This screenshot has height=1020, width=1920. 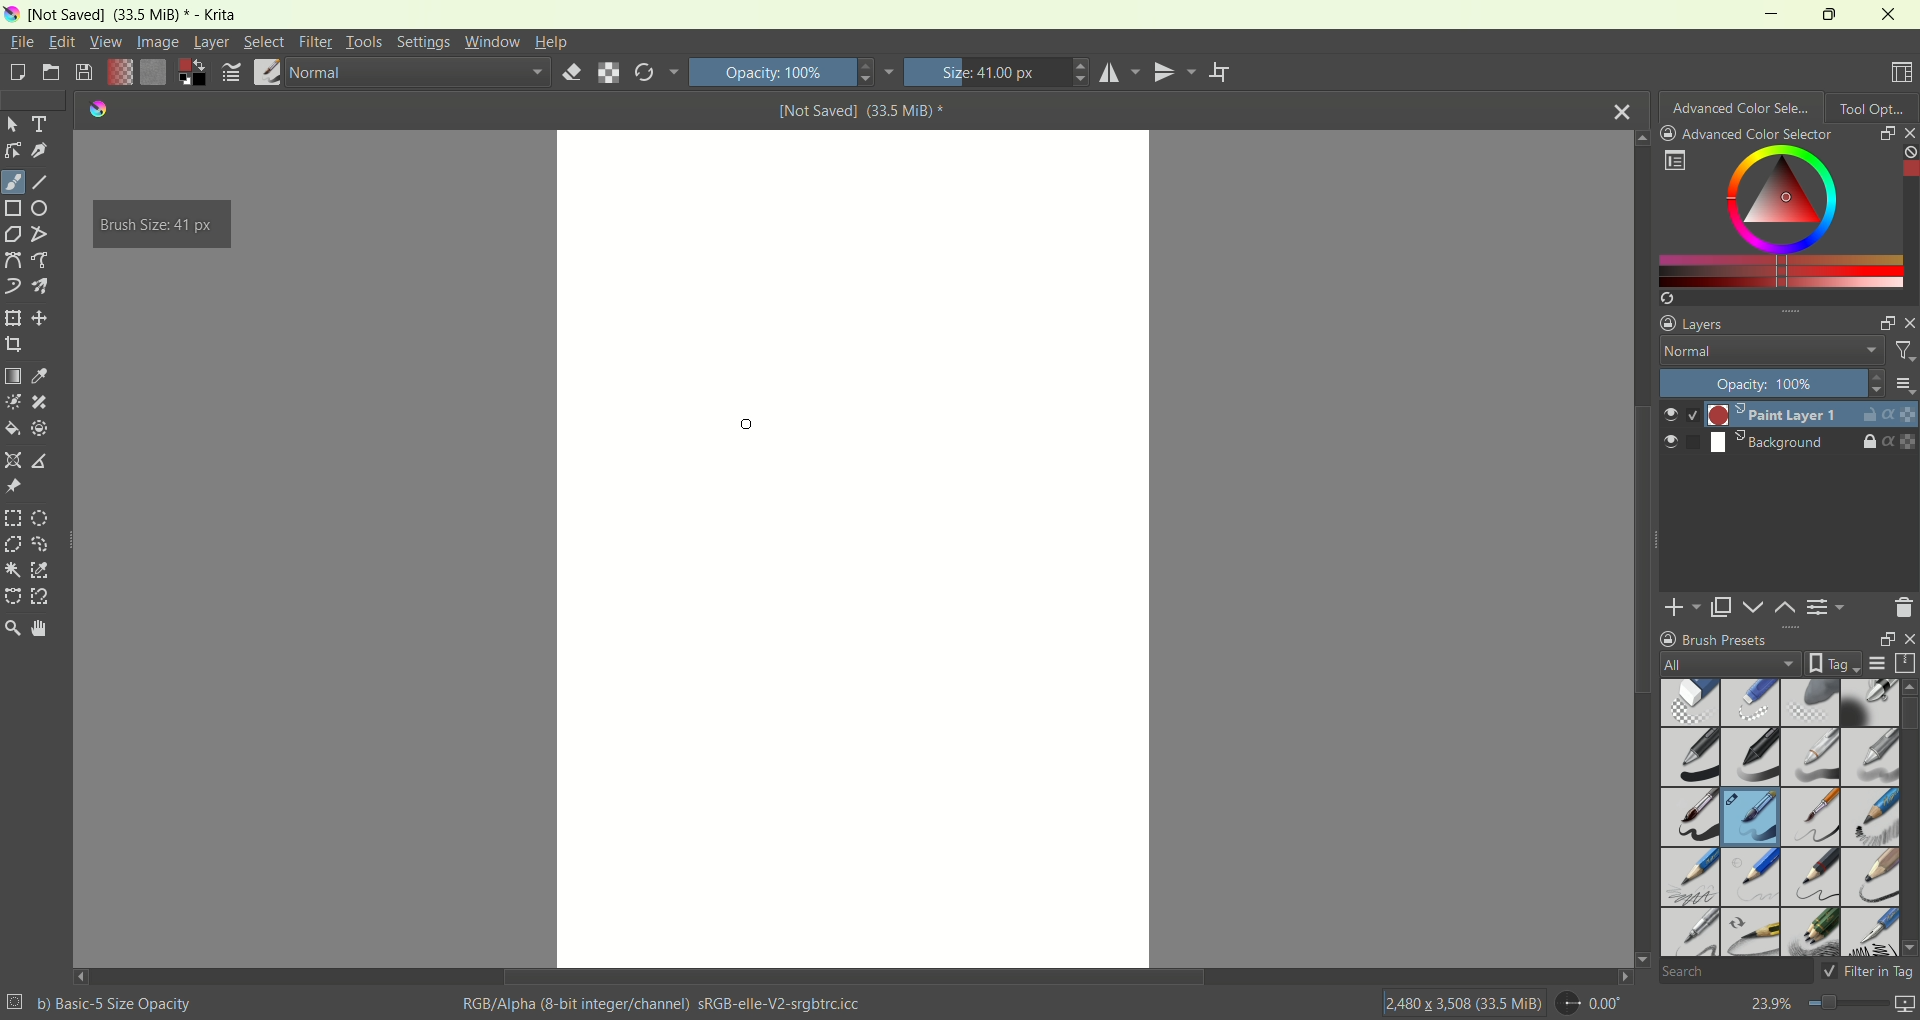 I want to click on Background, so click(x=1742, y=443).